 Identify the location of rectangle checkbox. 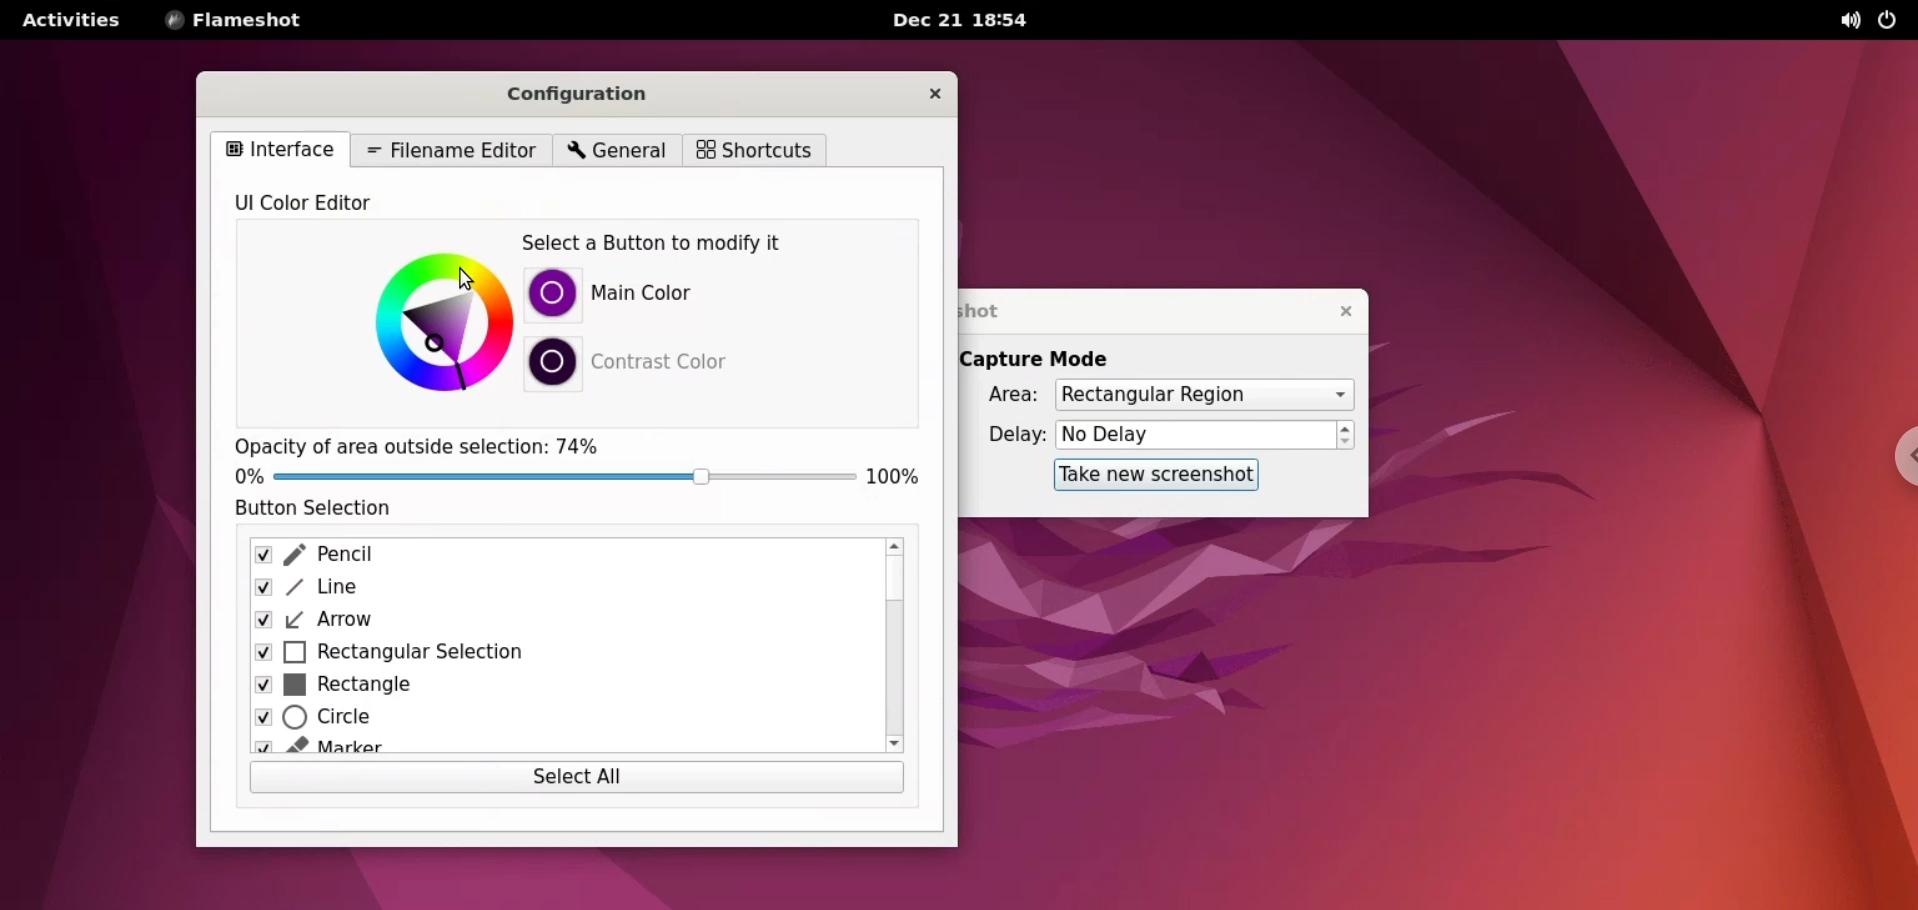
(550, 689).